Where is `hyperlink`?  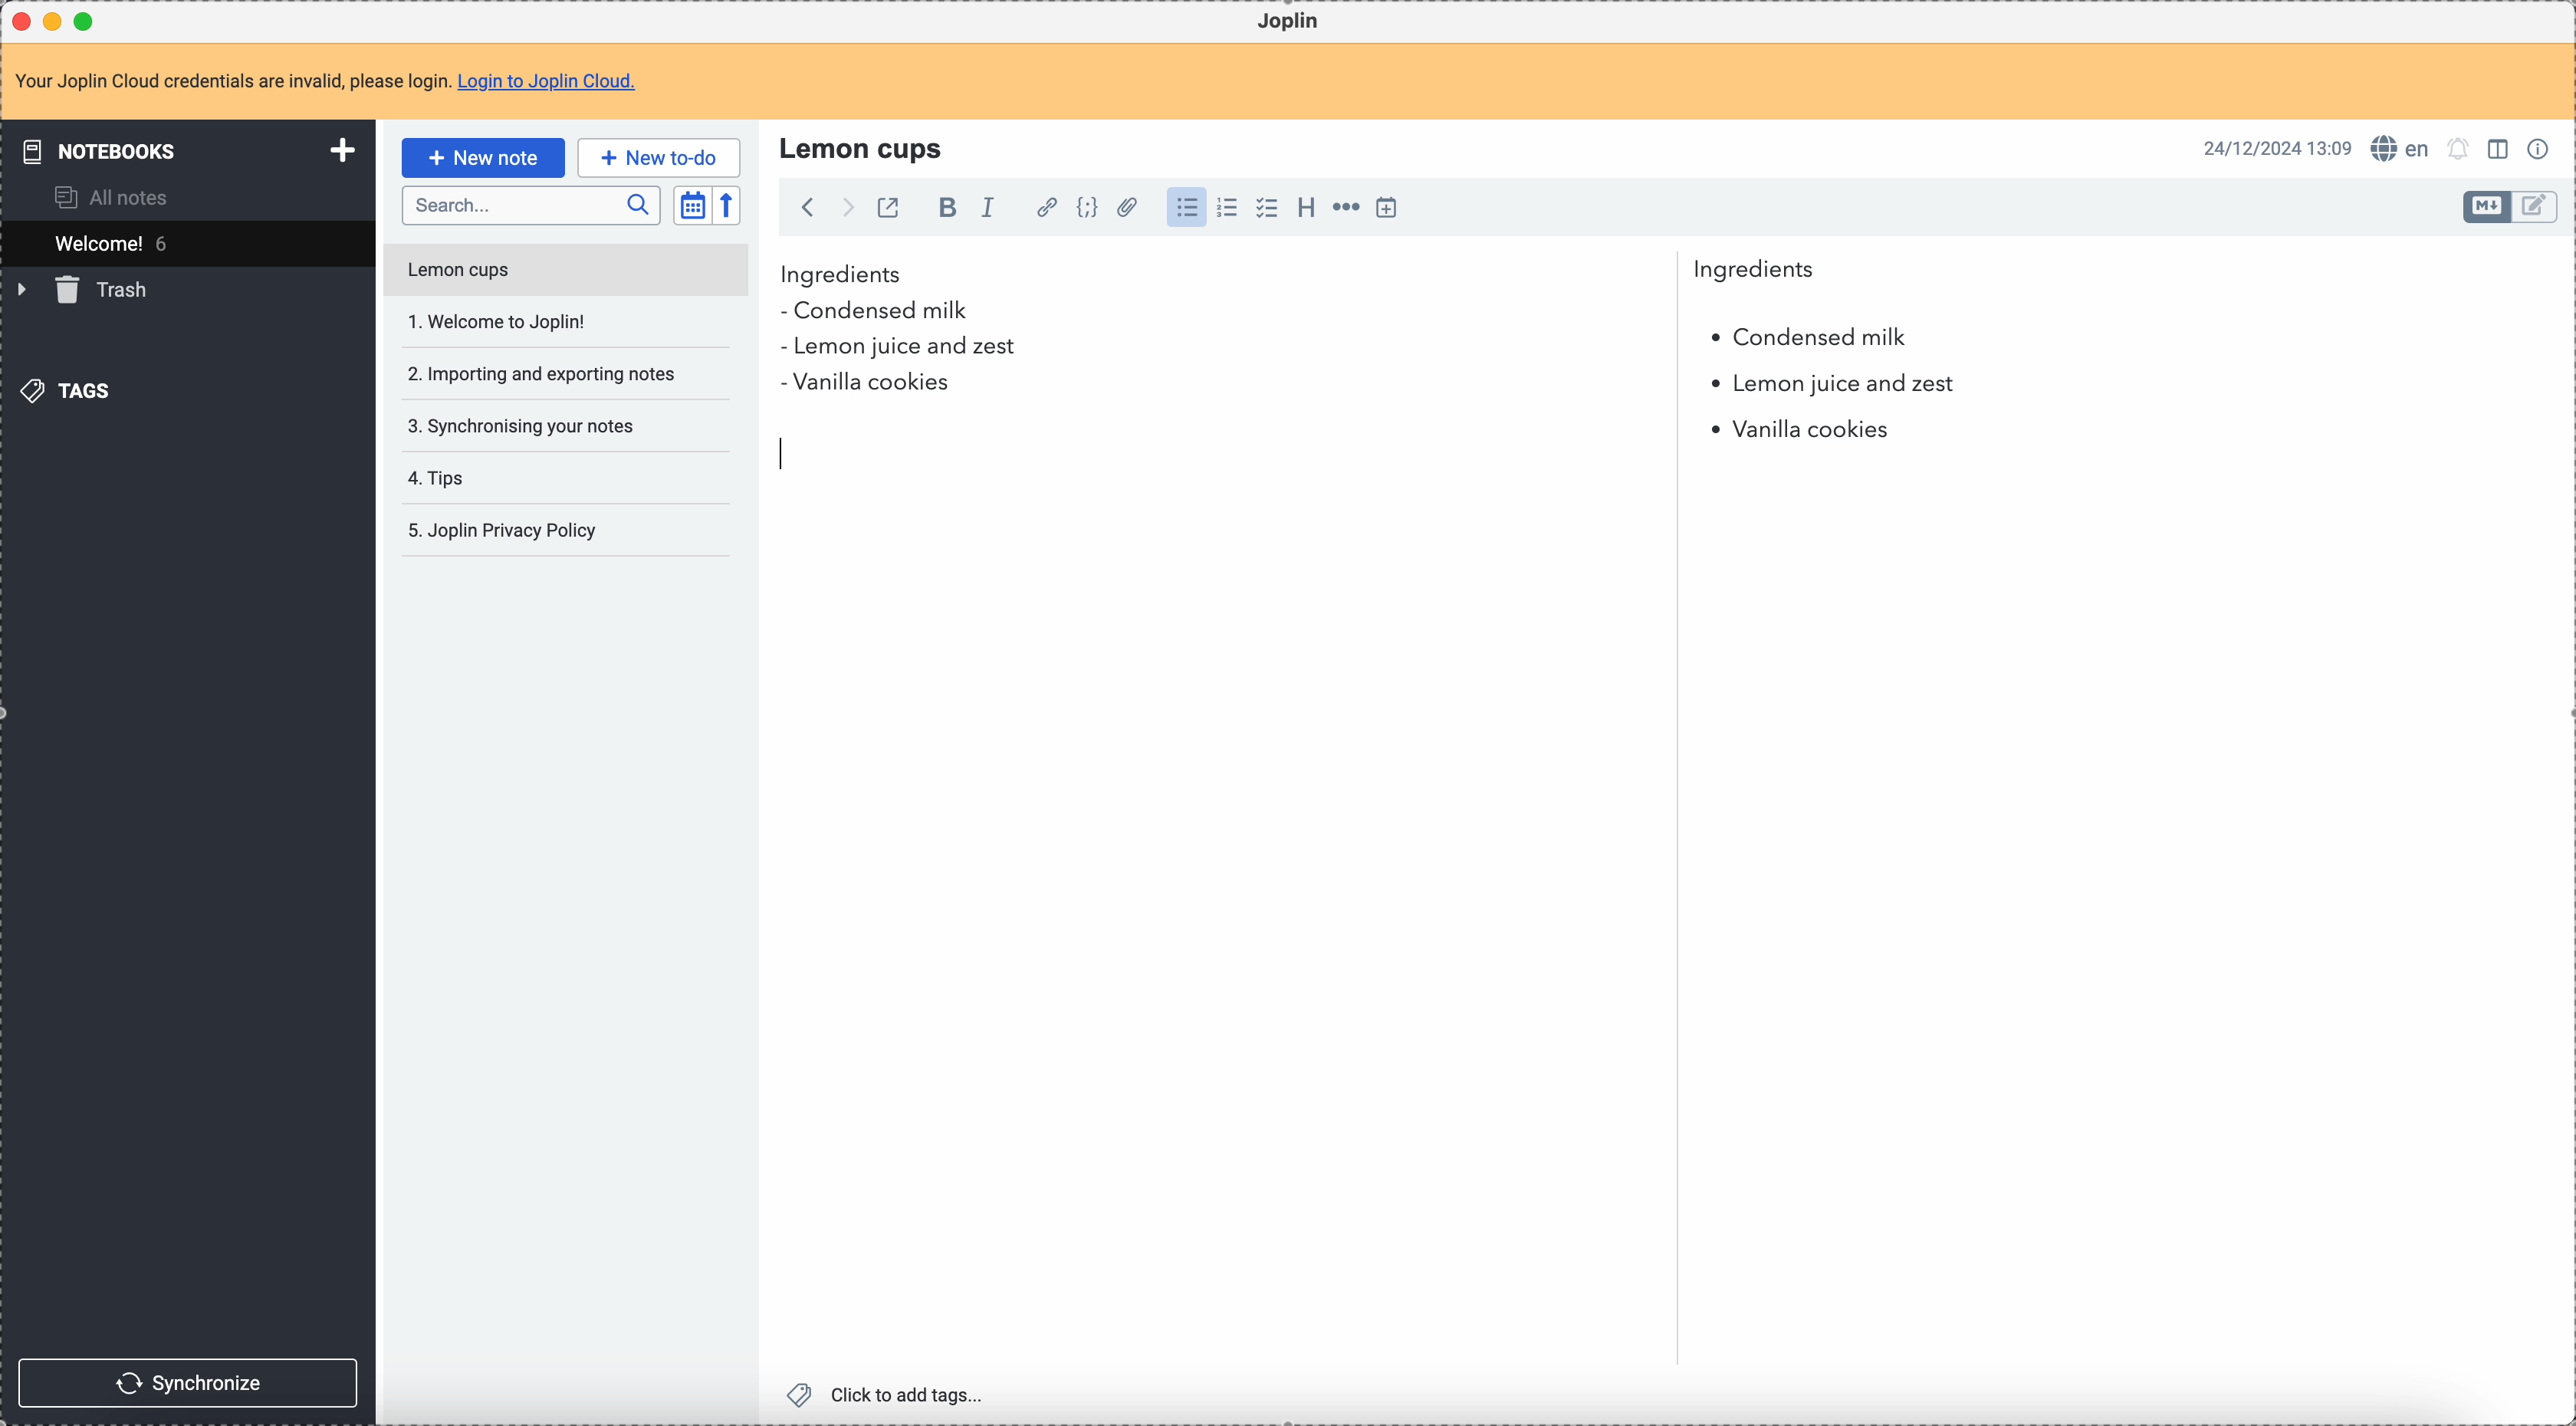 hyperlink is located at coordinates (1043, 209).